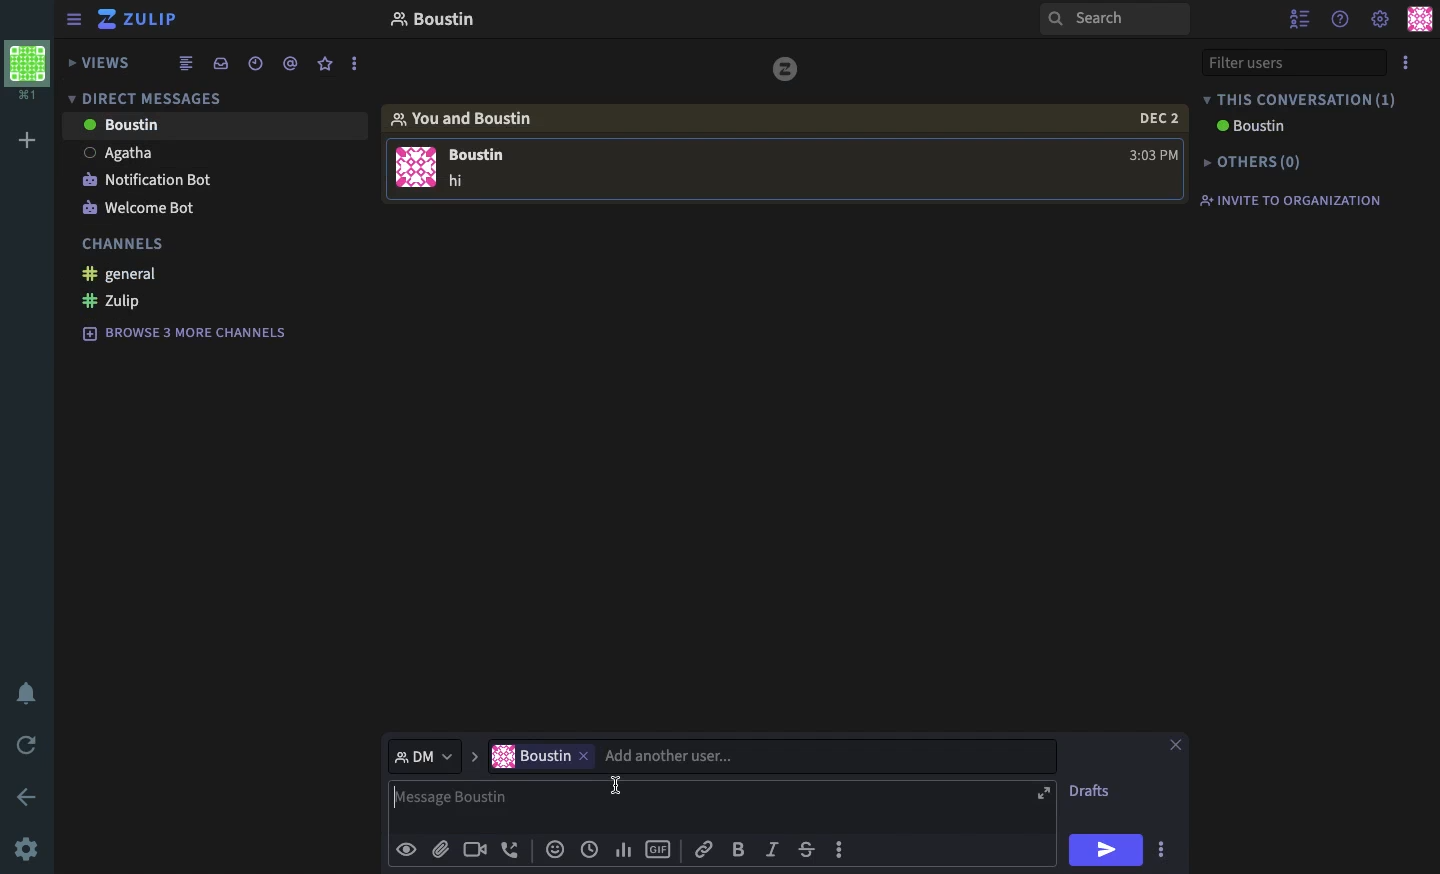 This screenshot has height=874, width=1440. Describe the element at coordinates (74, 21) in the screenshot. I see `sidebar` at that location.